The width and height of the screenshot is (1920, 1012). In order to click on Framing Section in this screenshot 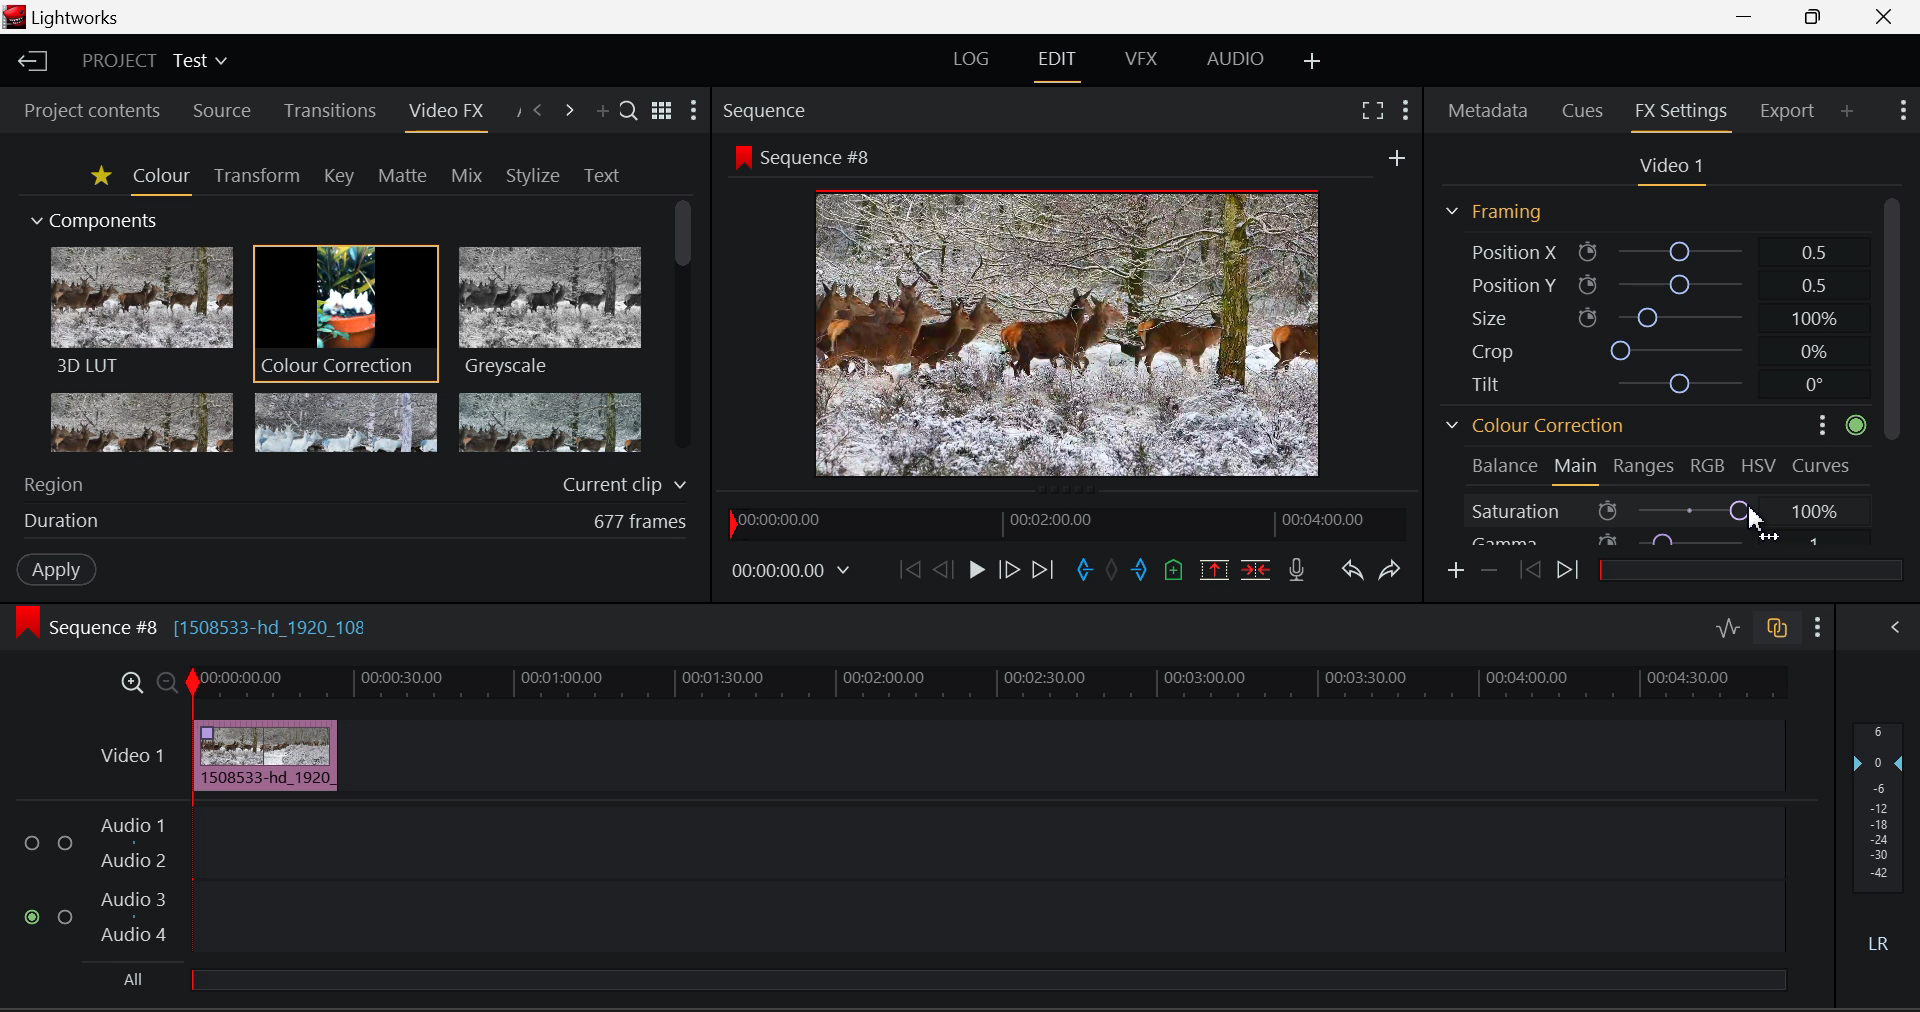, I will do `click(1495, 213)`.